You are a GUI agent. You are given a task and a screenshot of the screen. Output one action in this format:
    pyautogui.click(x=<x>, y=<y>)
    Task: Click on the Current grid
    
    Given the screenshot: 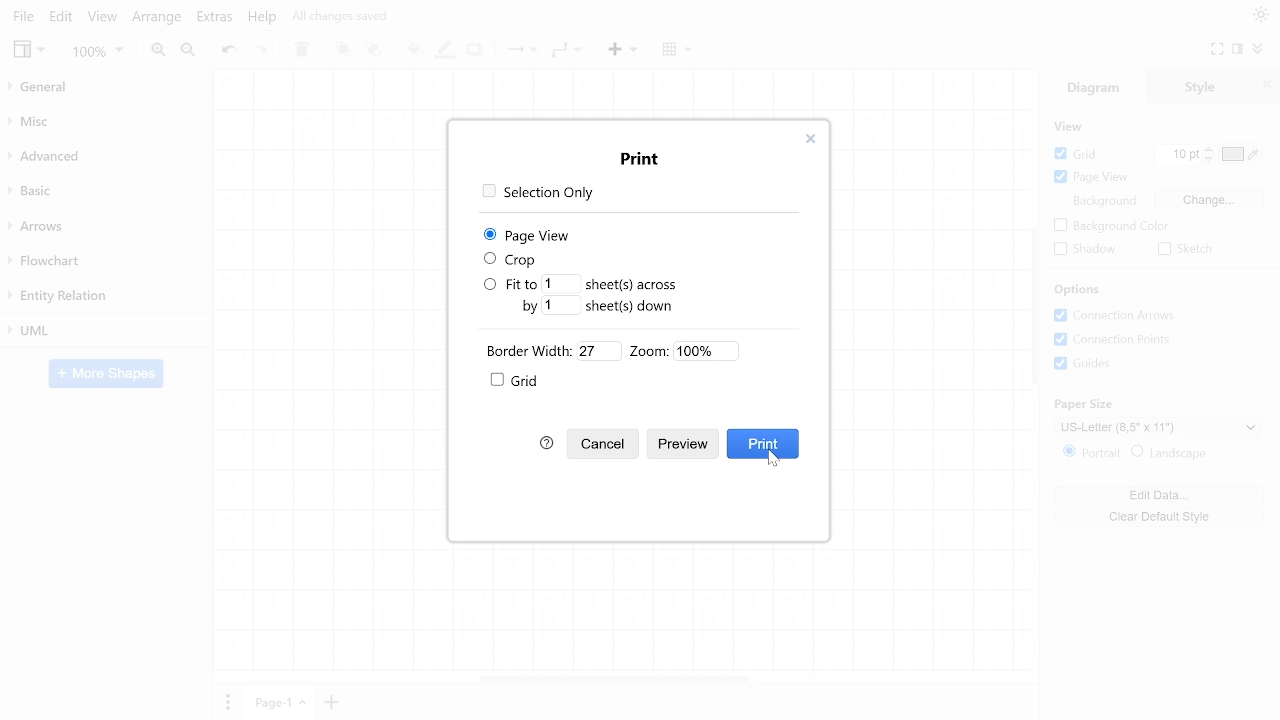 What is the action you would take?
    pyautogui.click(x=1179, y=154)
    